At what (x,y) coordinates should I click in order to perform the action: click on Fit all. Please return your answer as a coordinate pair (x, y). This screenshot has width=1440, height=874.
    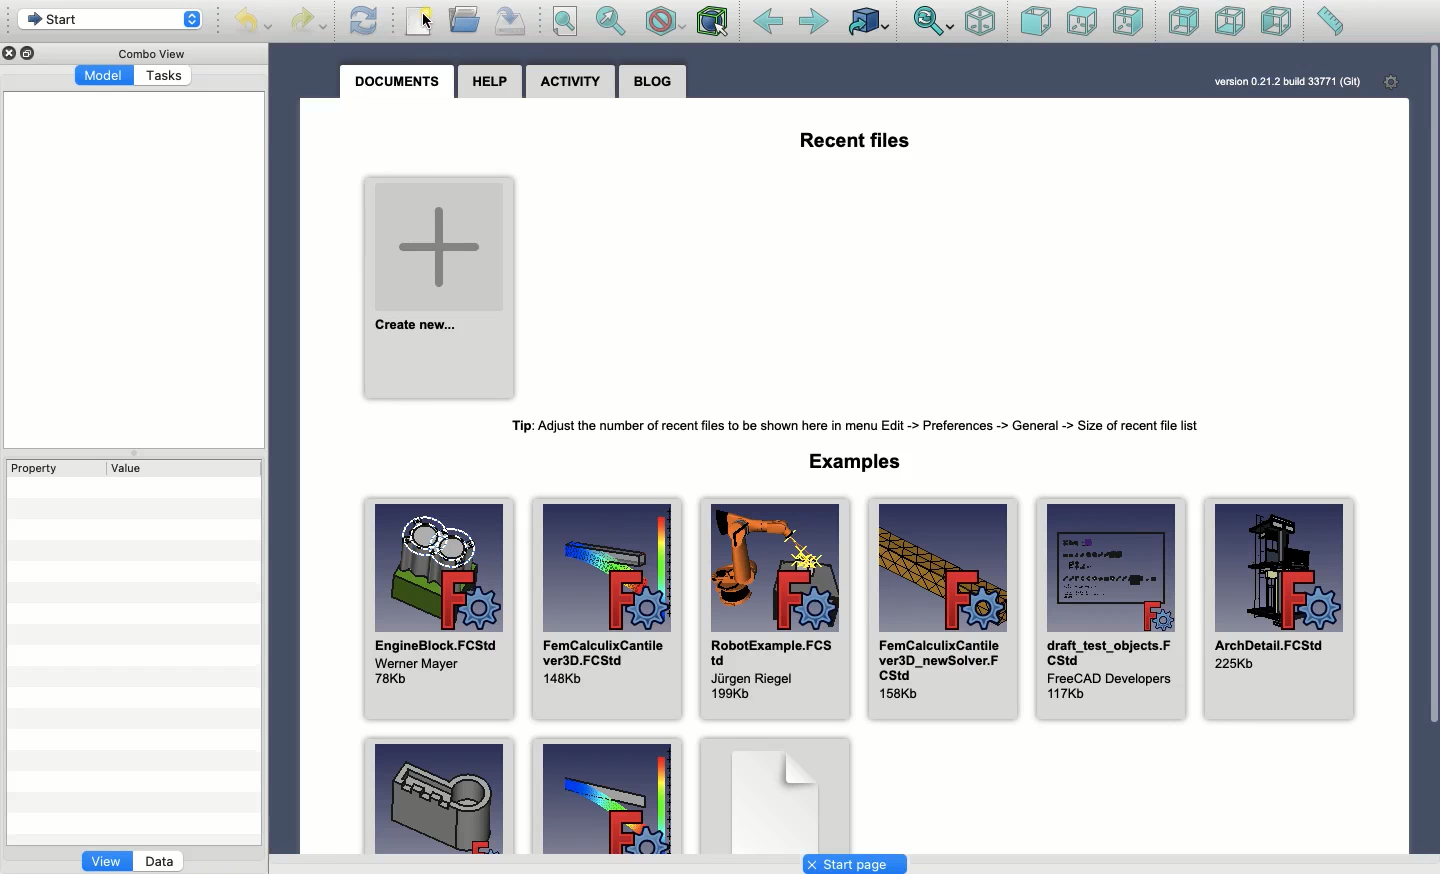
    Looking at the image, I should click on (567, 22).